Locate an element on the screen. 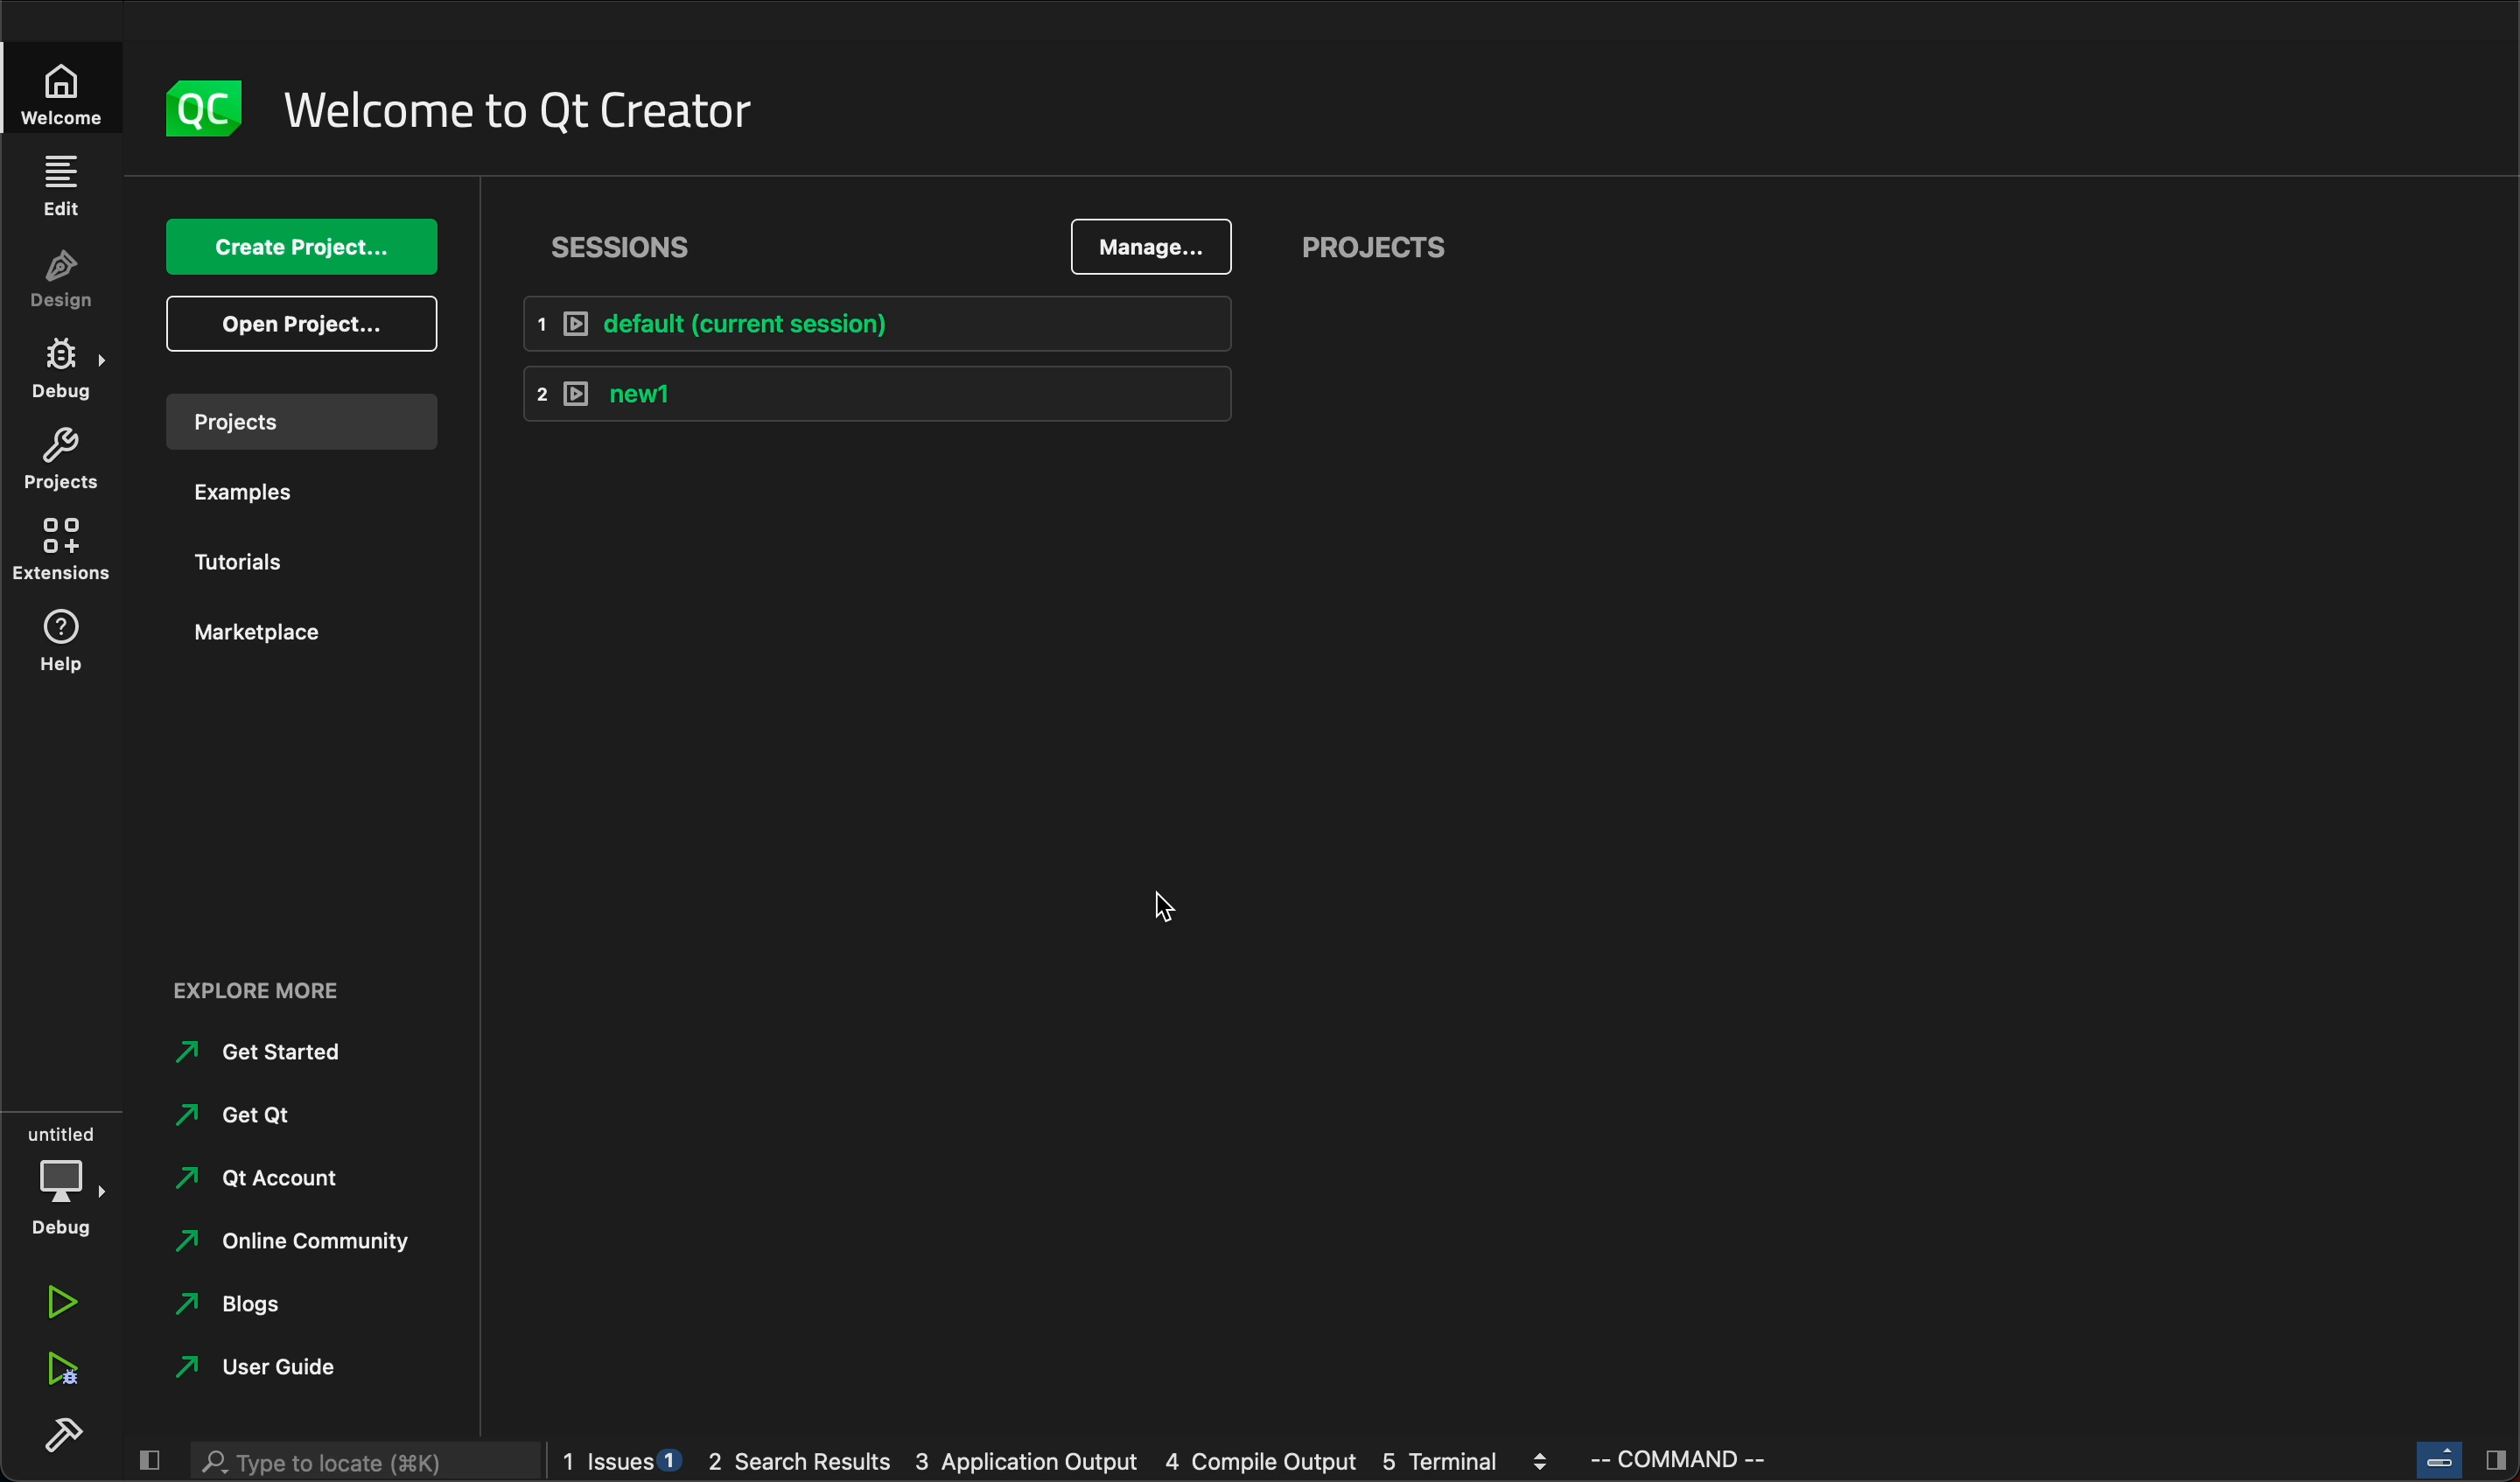 This screenshot has width=2520, height=1482. projects is located at coordinates (301, 421).